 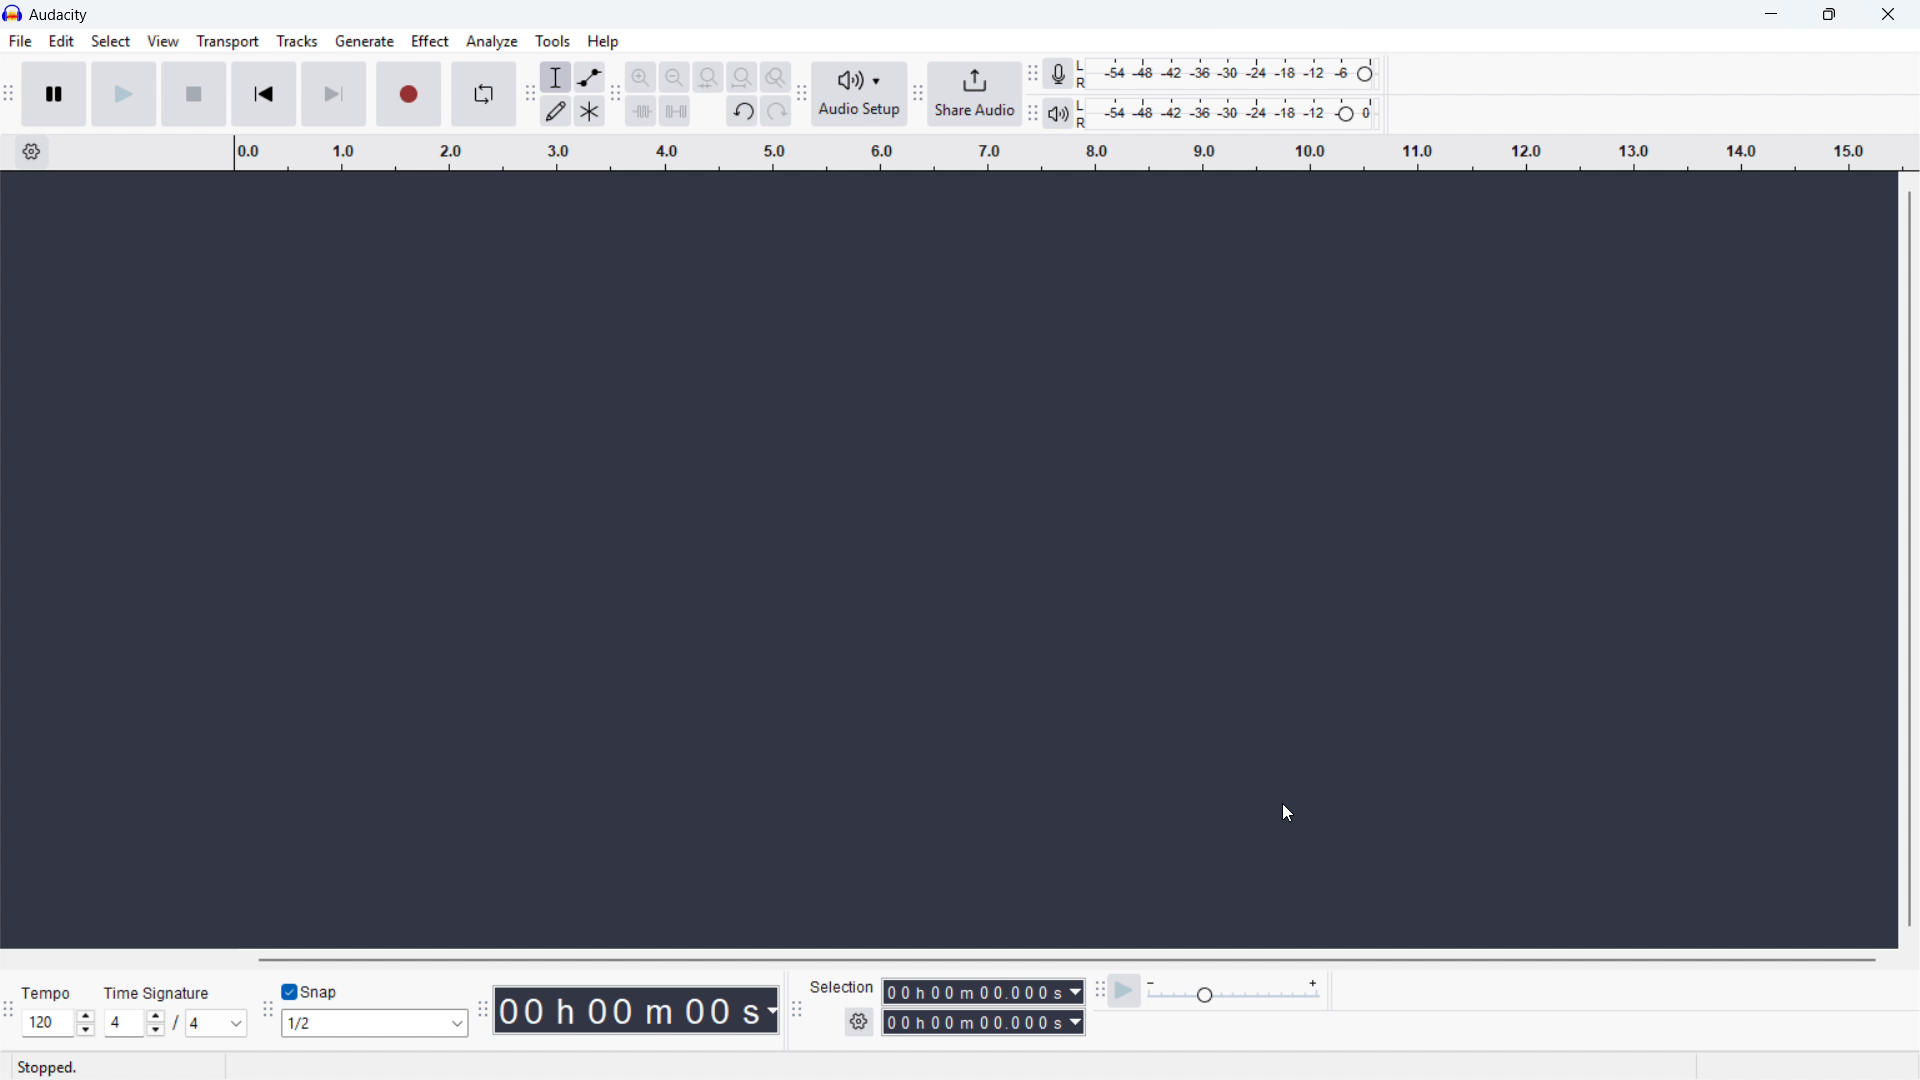 What do you see at coordinates (55, 94) in the screenshot?
I see `pause` at bounding box center [55, 94].